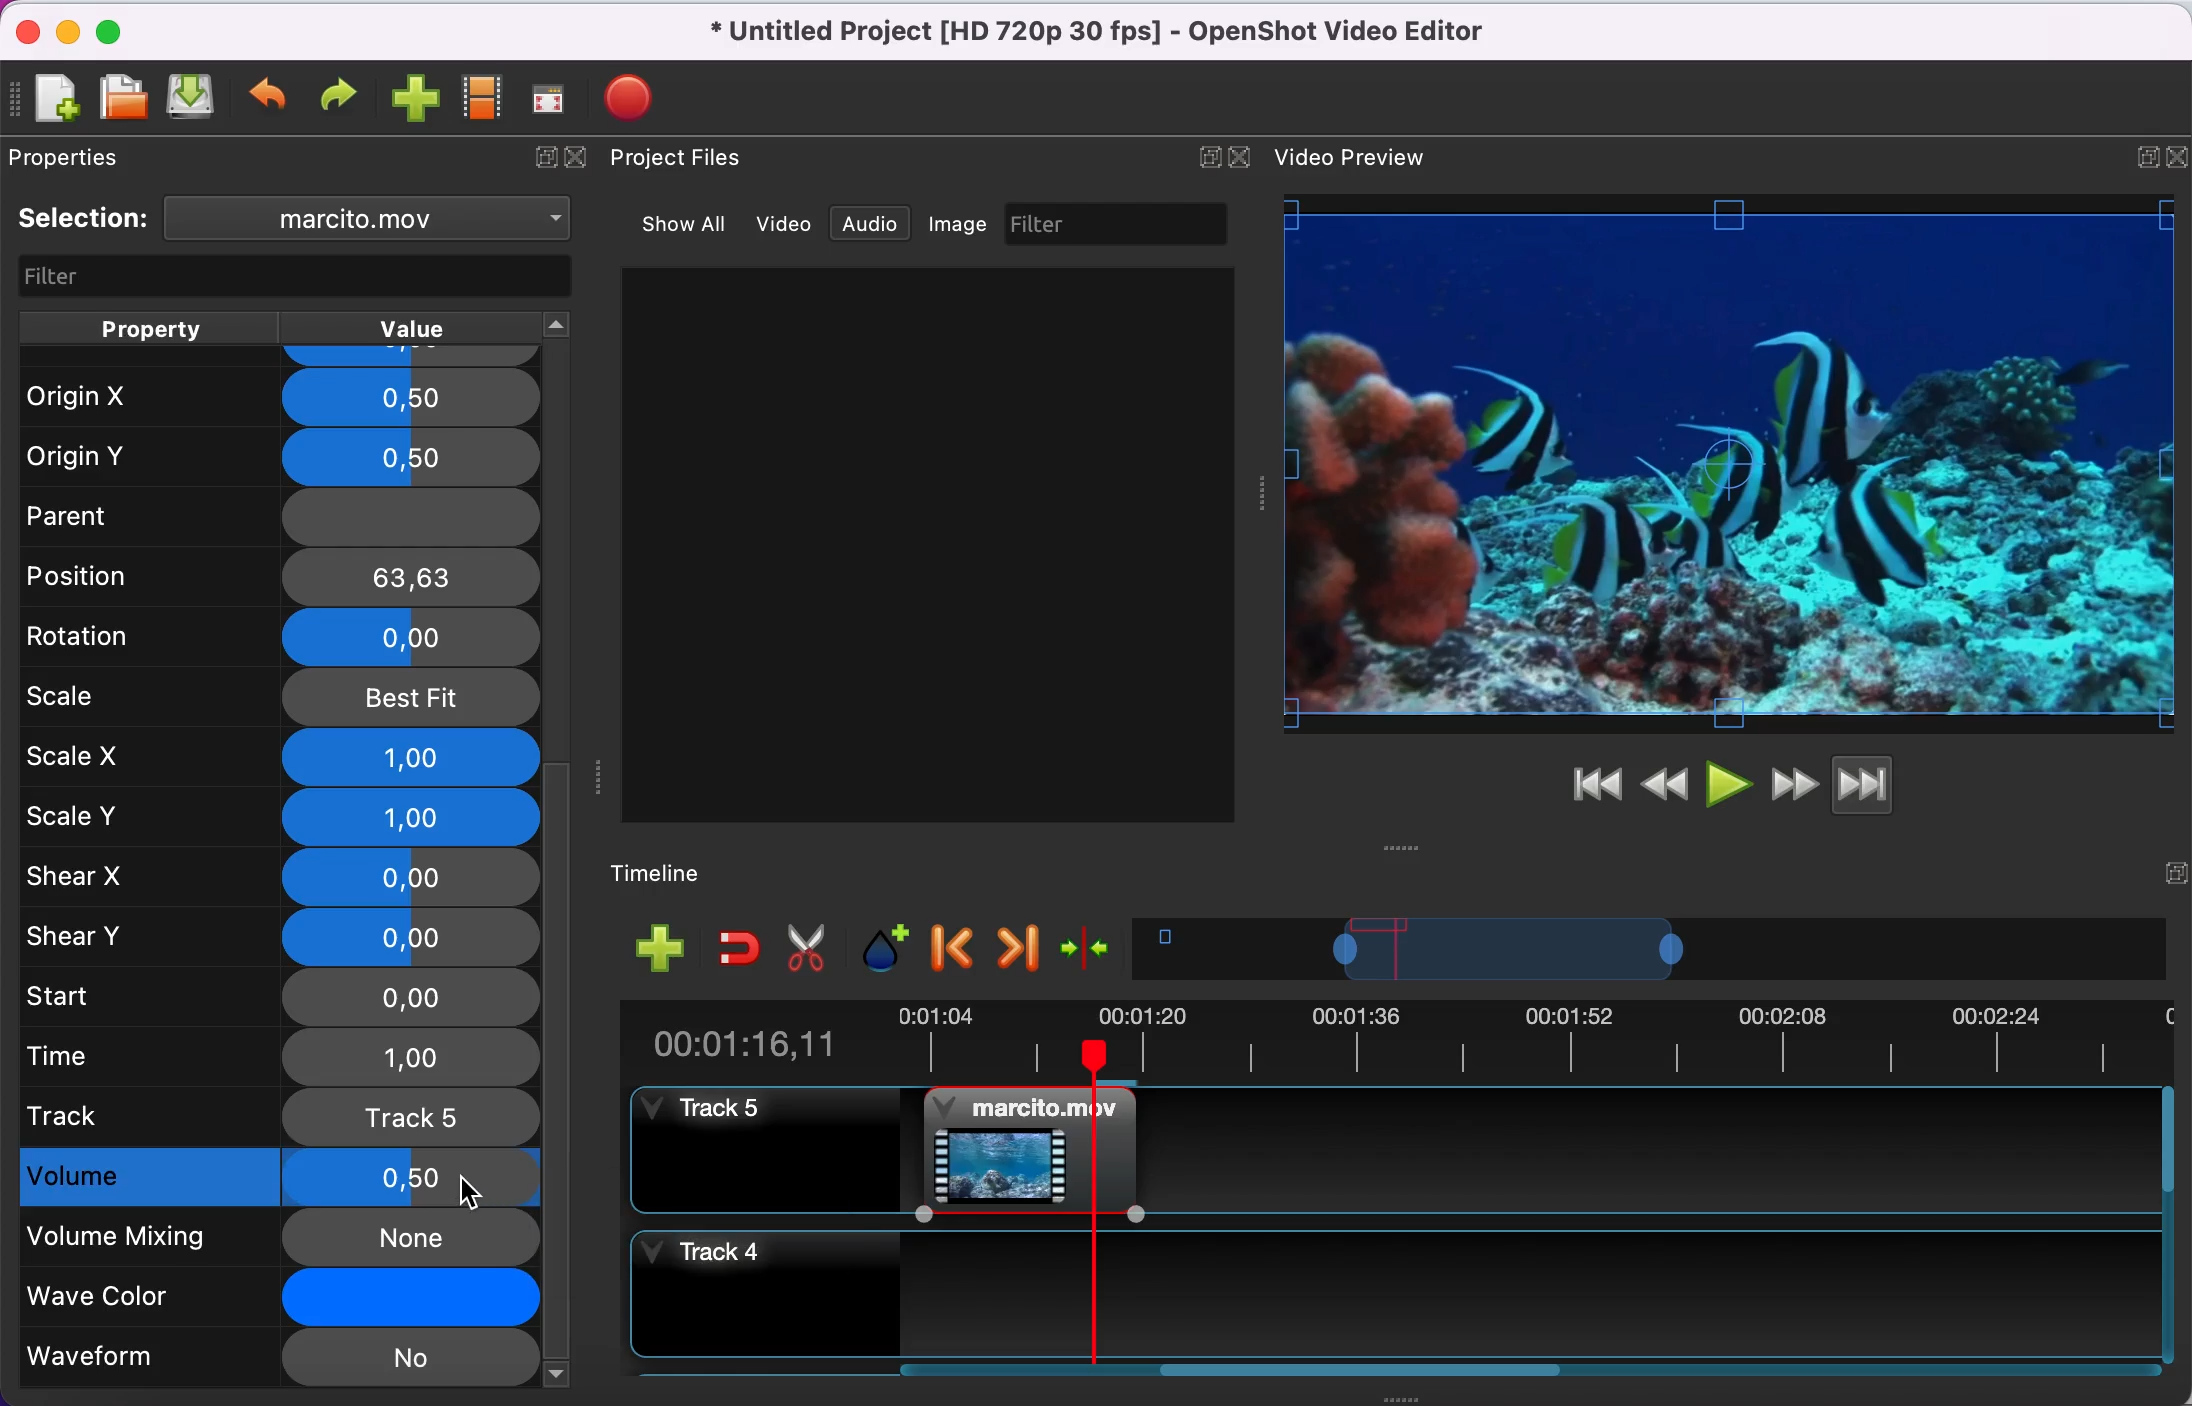 Image resolution: width=2192 pixels, height=1406 pixels. Describe the element at coordinates (1129, 35) in the screenshot. I see `title - Untitled Project (HD 720p 30 fps)-OpenShot Video Editor` at that location.